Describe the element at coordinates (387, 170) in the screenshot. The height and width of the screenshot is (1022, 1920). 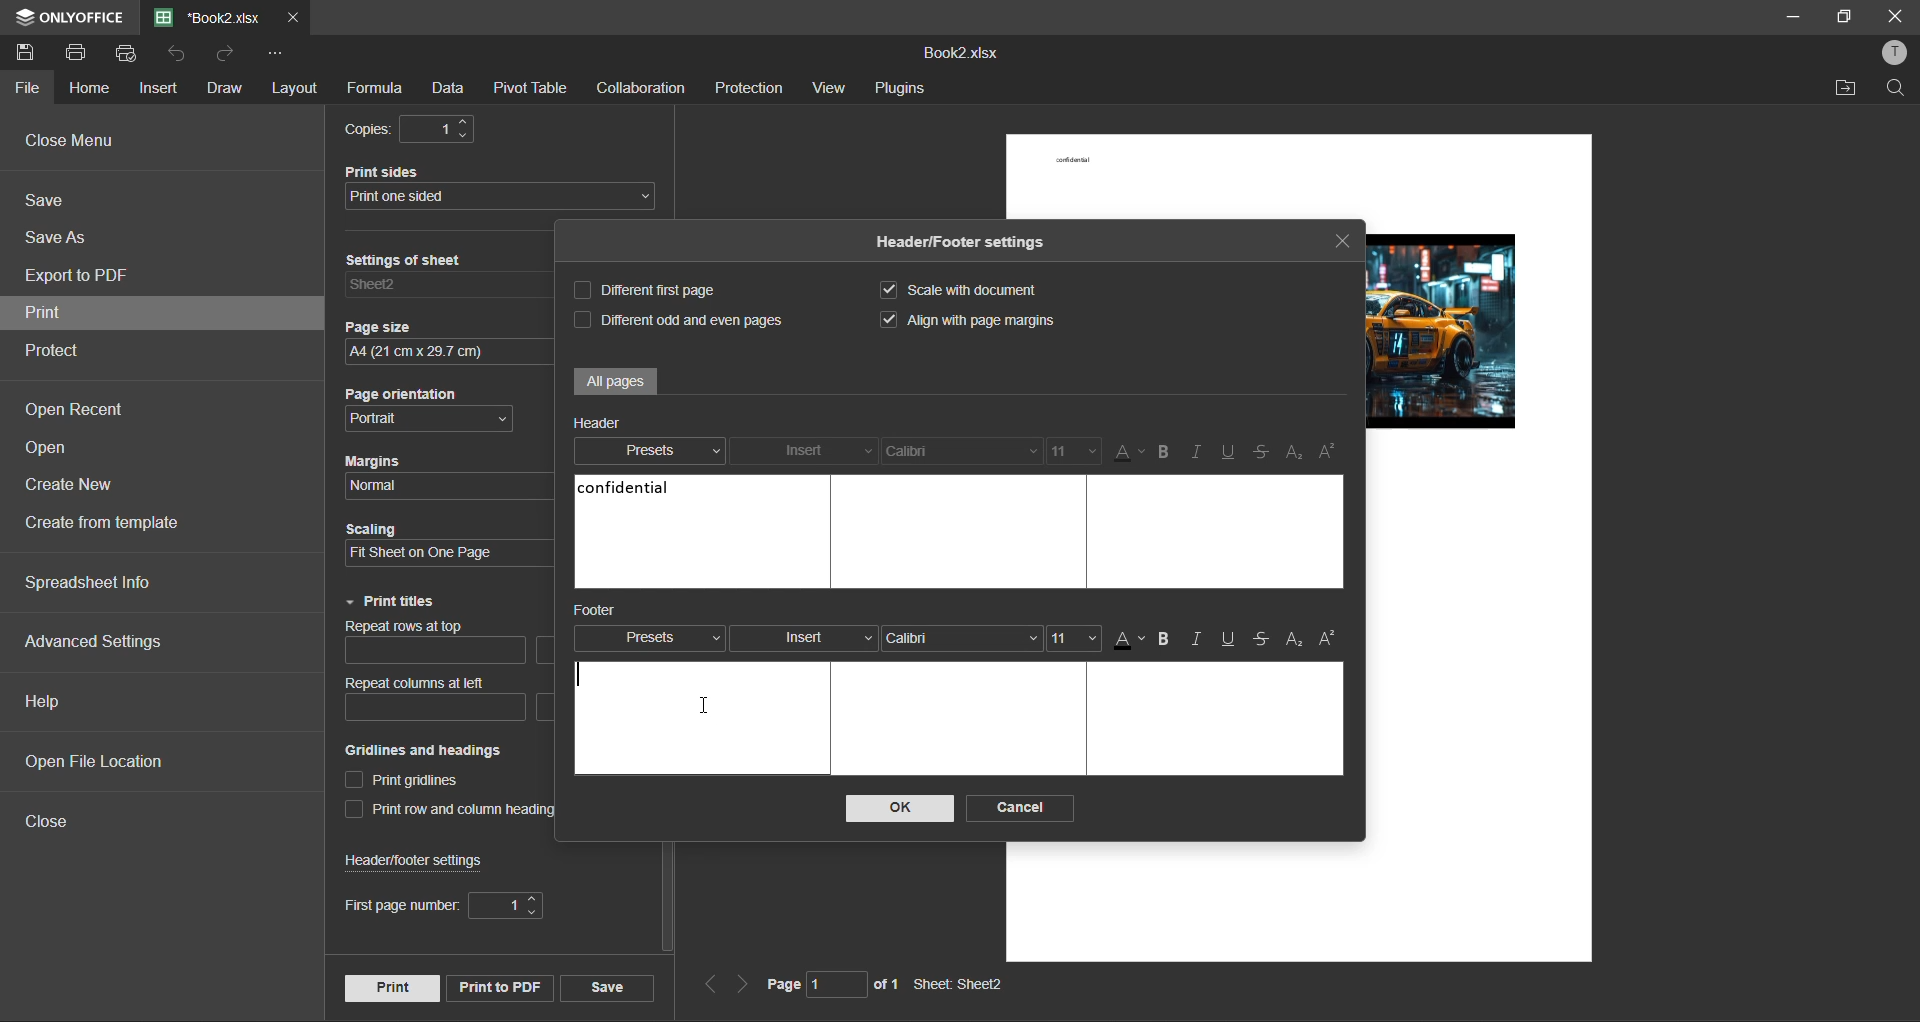
I see `Print sides` at that location.